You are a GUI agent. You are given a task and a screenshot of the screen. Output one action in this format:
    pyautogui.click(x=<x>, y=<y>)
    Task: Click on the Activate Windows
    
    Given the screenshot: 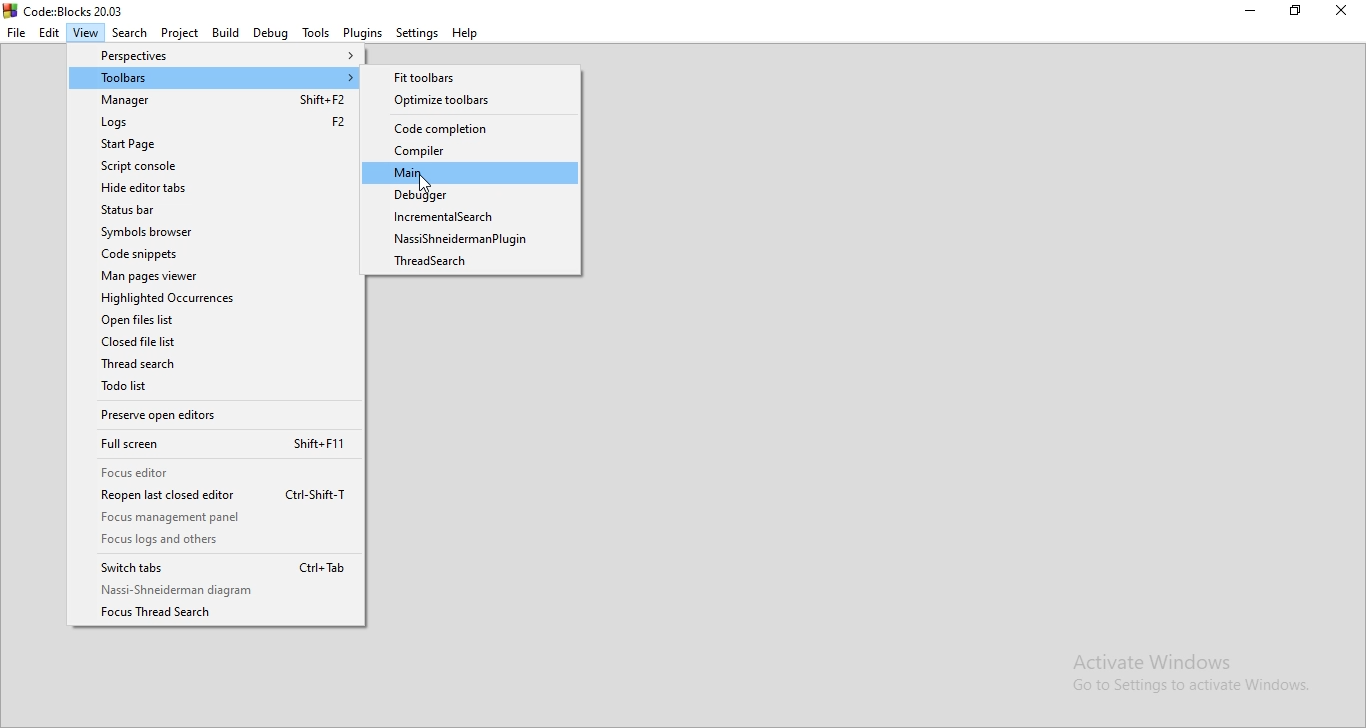 What is the action you would take?
    pyautogui.click(x=1153, y=662)
    